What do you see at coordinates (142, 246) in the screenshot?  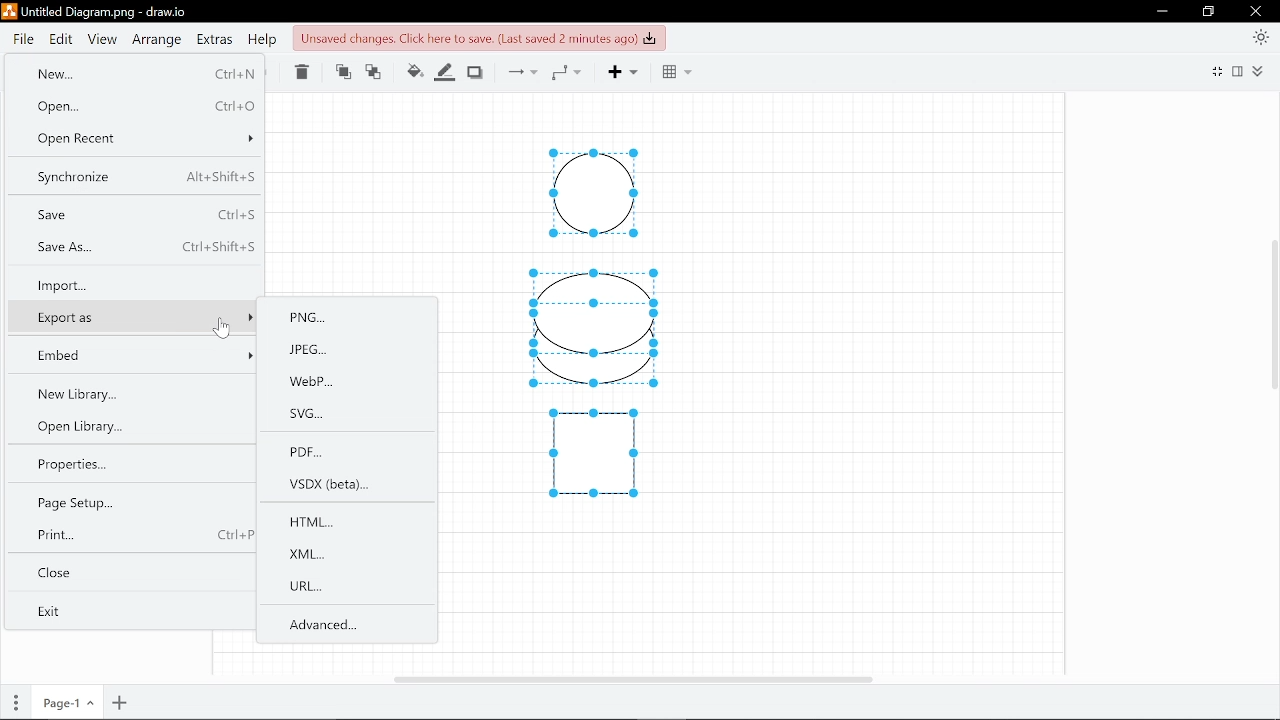 I see `Save as` at bounding box center [142, 246].